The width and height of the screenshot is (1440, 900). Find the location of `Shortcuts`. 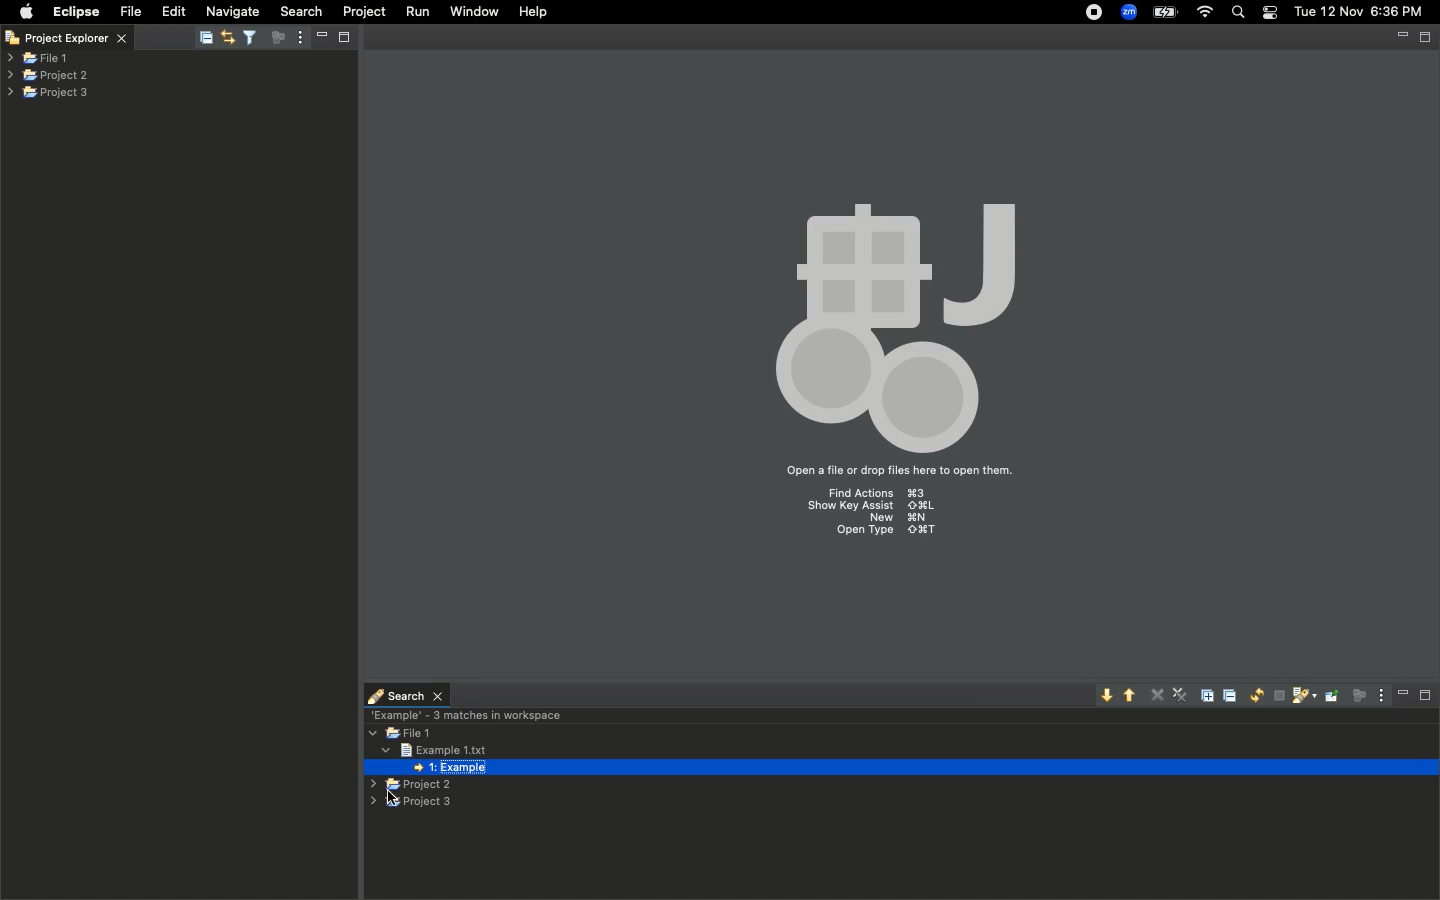

Shortcuts is located at coordinates (876, 516).